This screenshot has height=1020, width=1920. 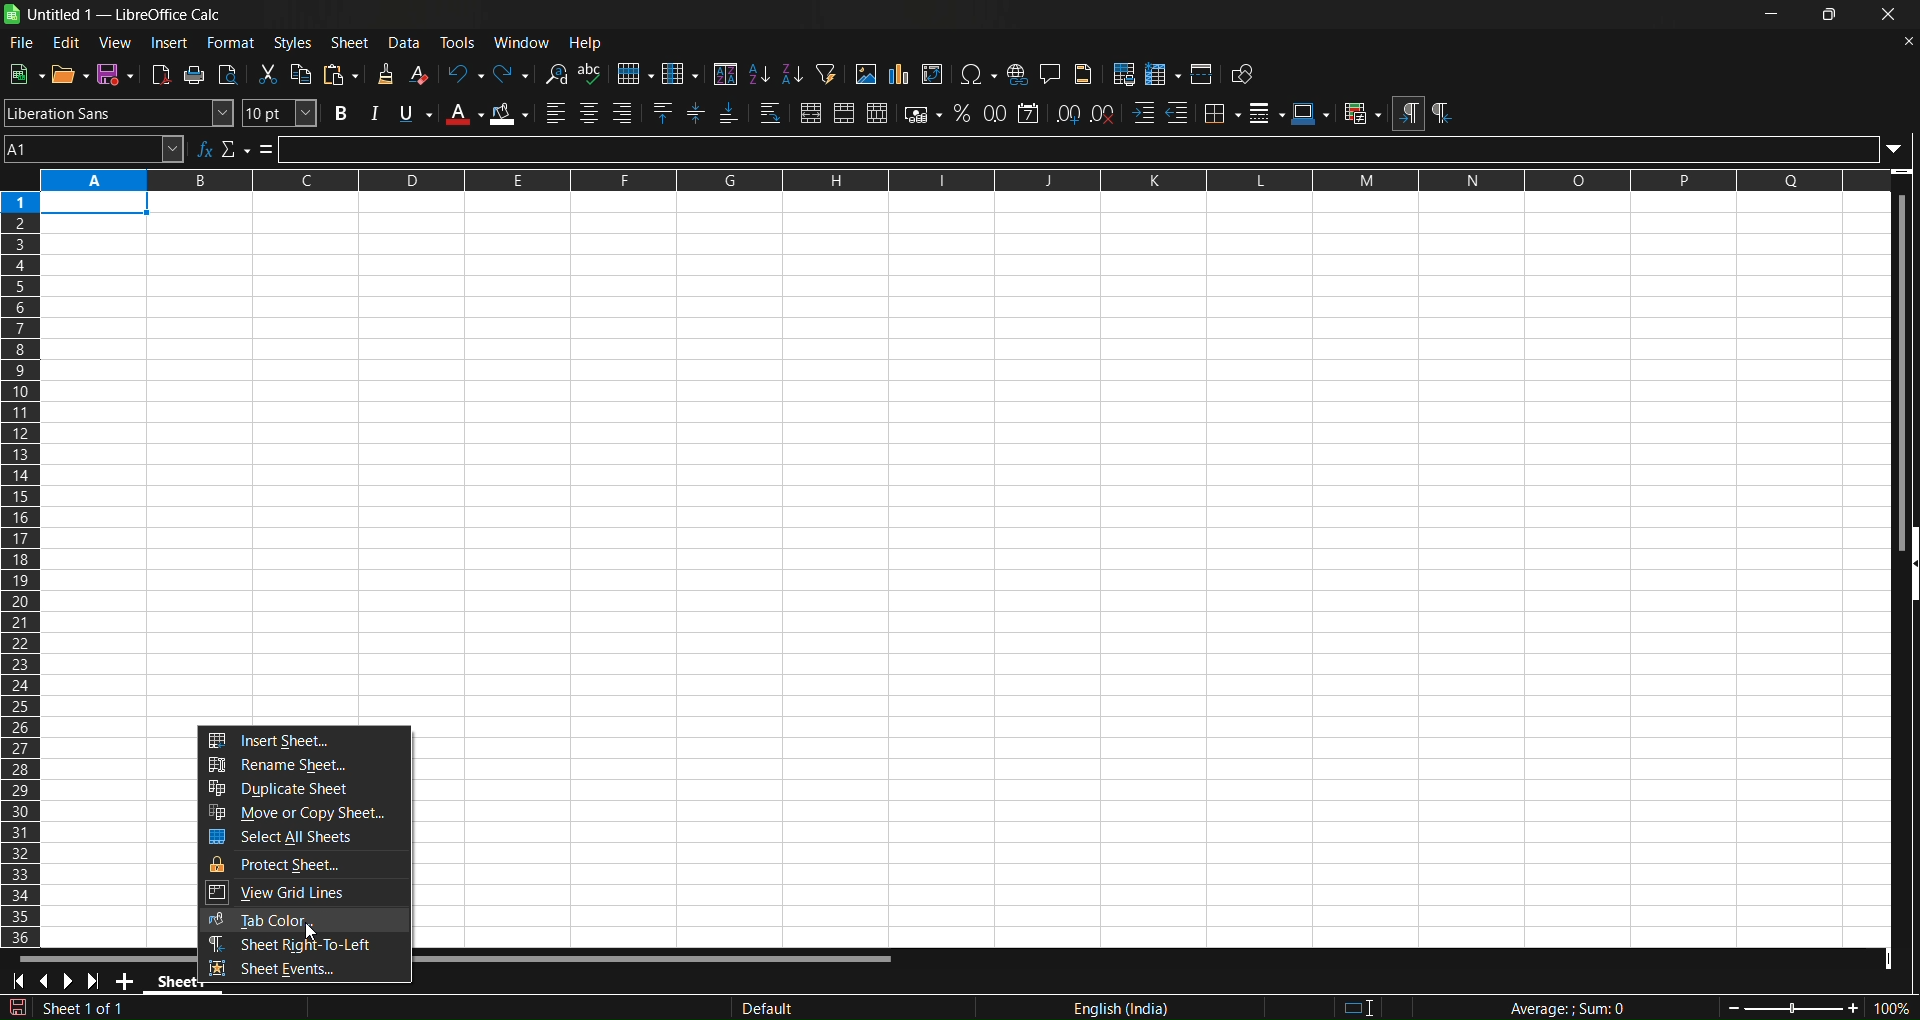 What do you see at coordinates (373, 113) in the screenshot?
I see `italic` at bounding box center [373, 113].